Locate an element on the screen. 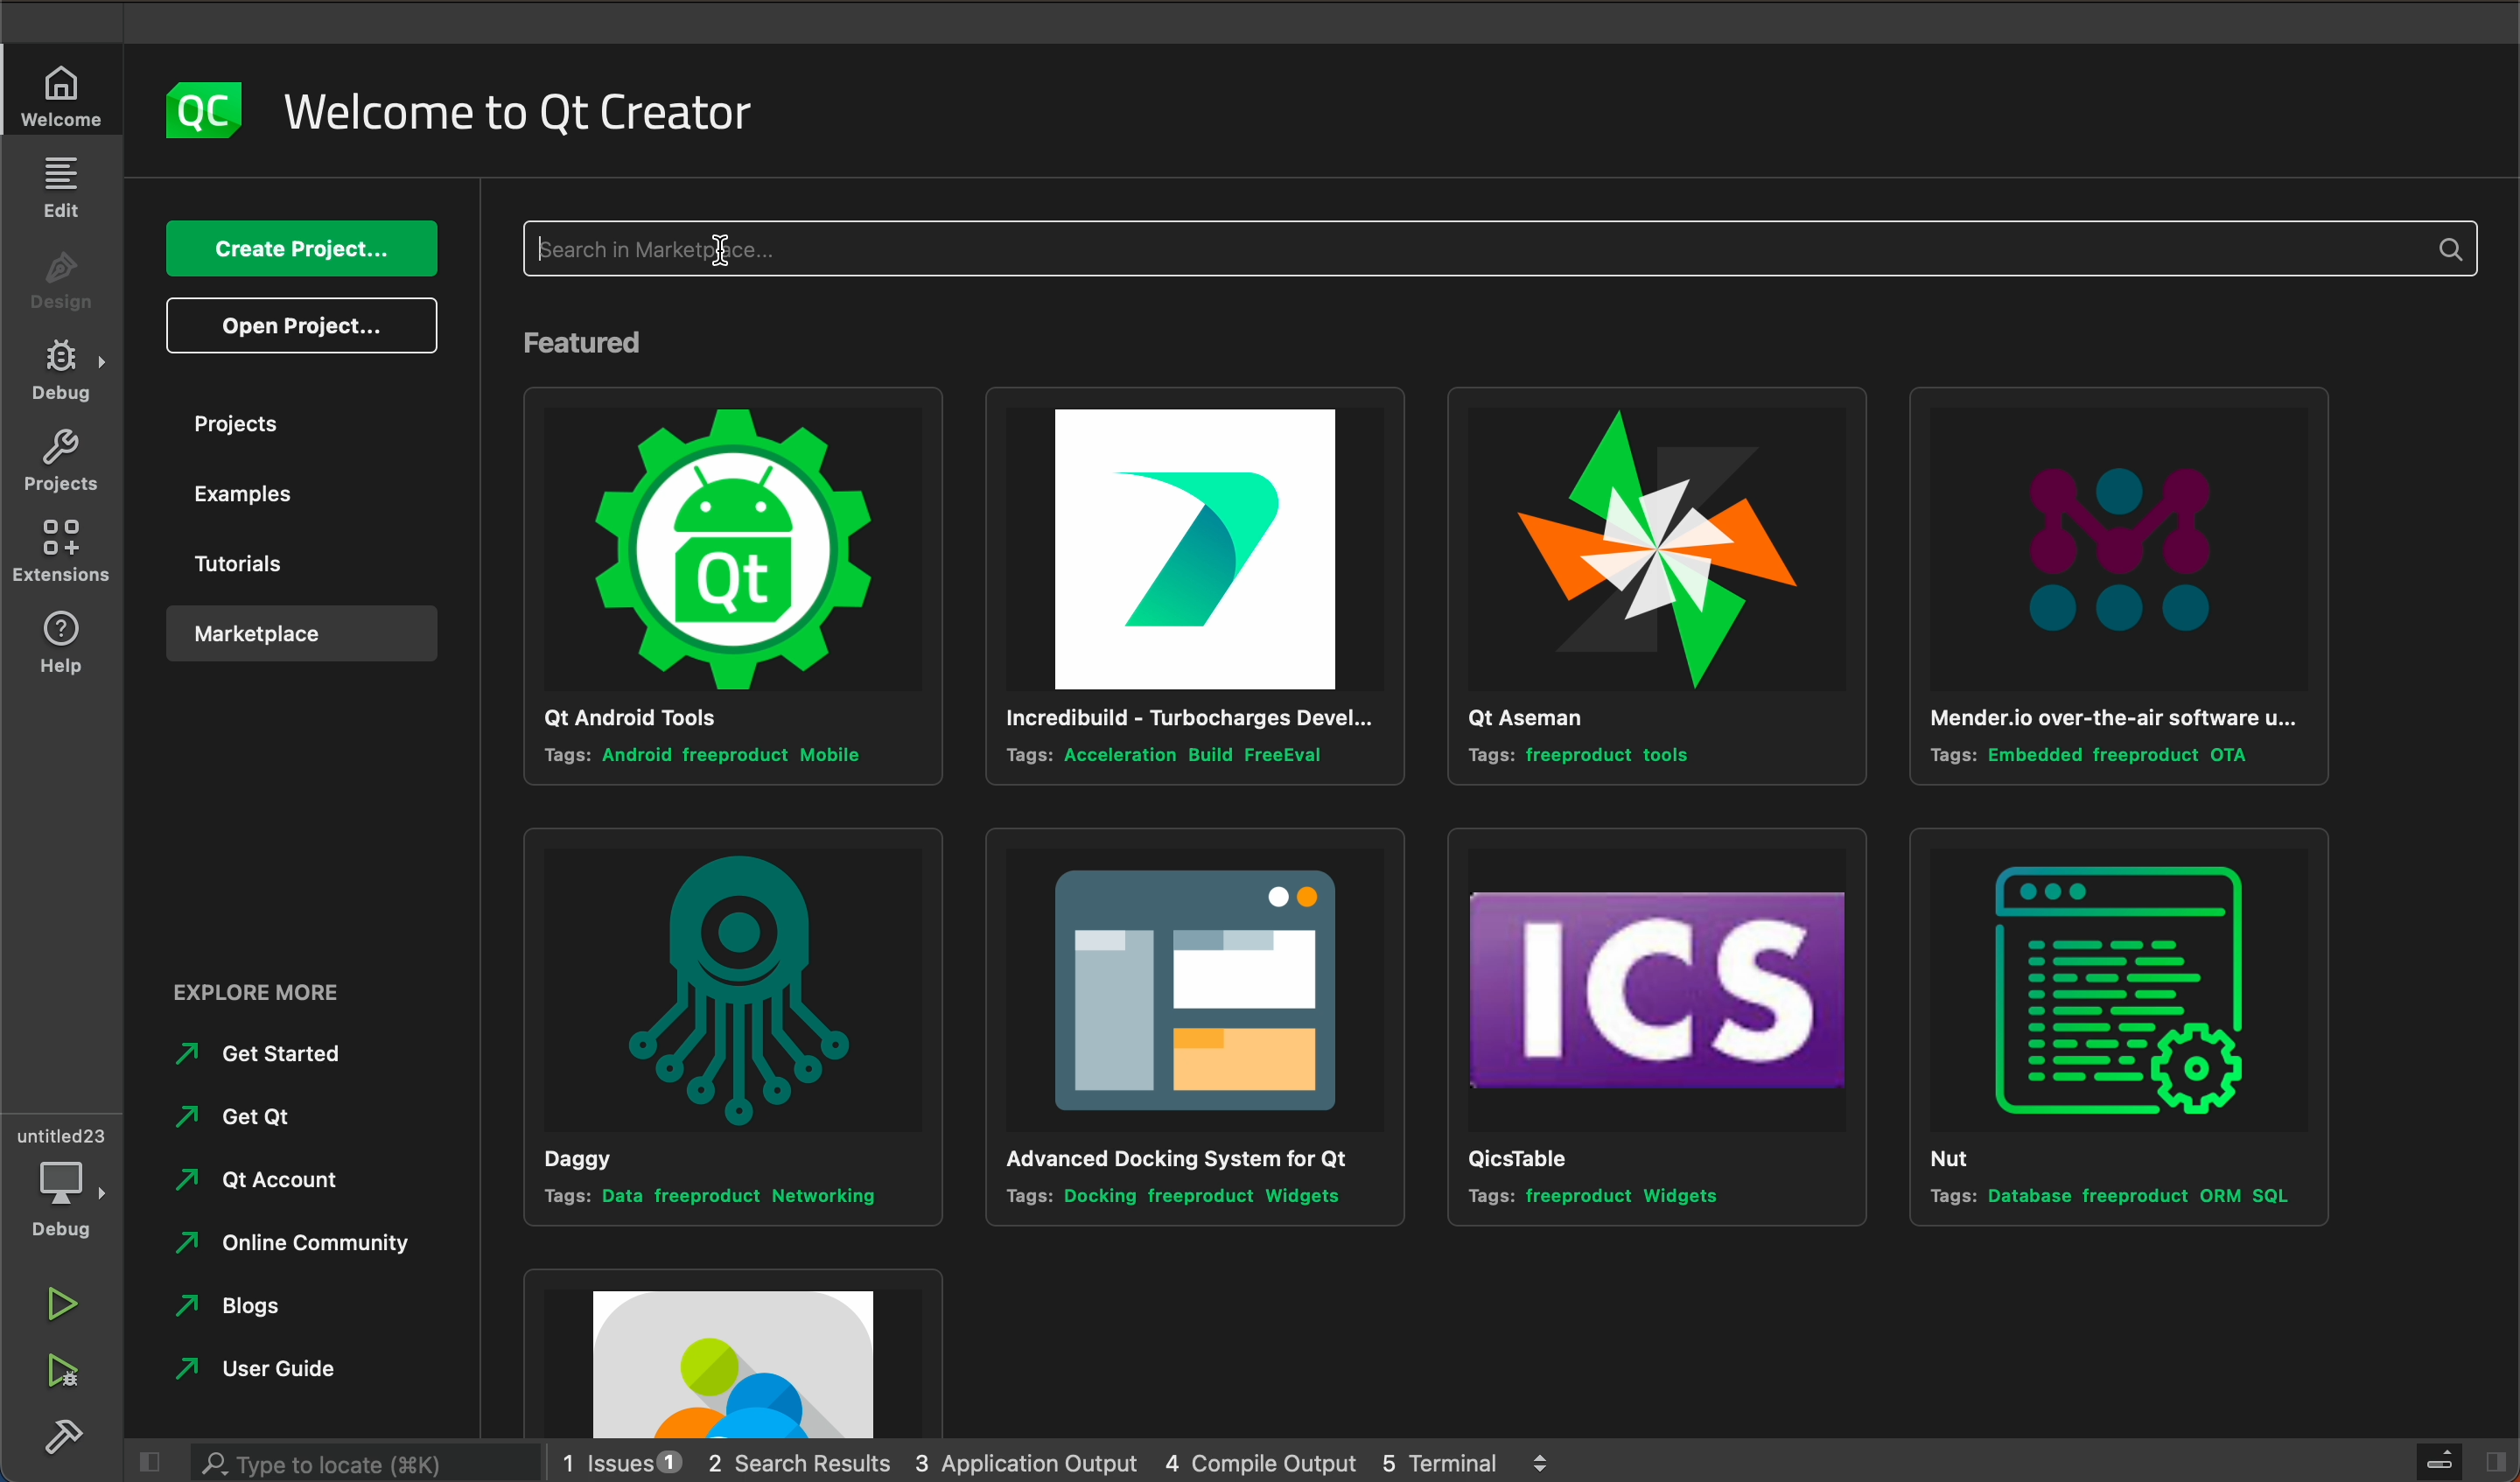 The height and width of the screenshot is (1482, 2520).  is located at coordinates (2118, 591).